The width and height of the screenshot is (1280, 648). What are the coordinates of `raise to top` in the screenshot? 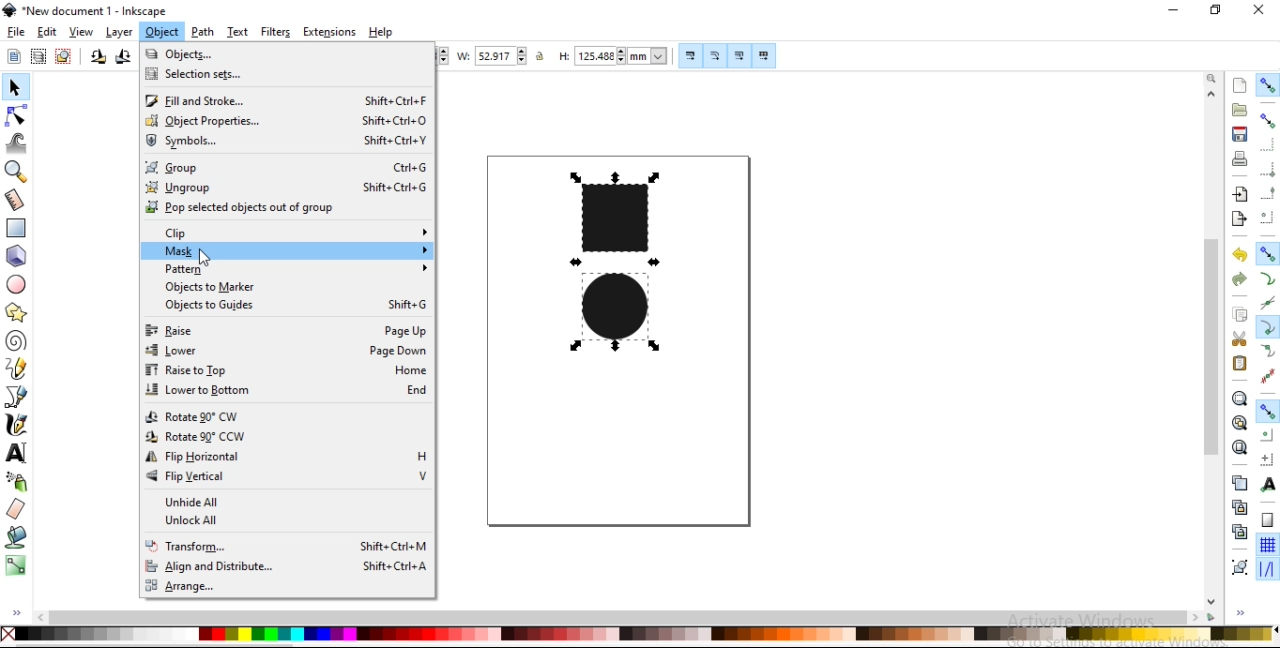 It's located at (286, 372).